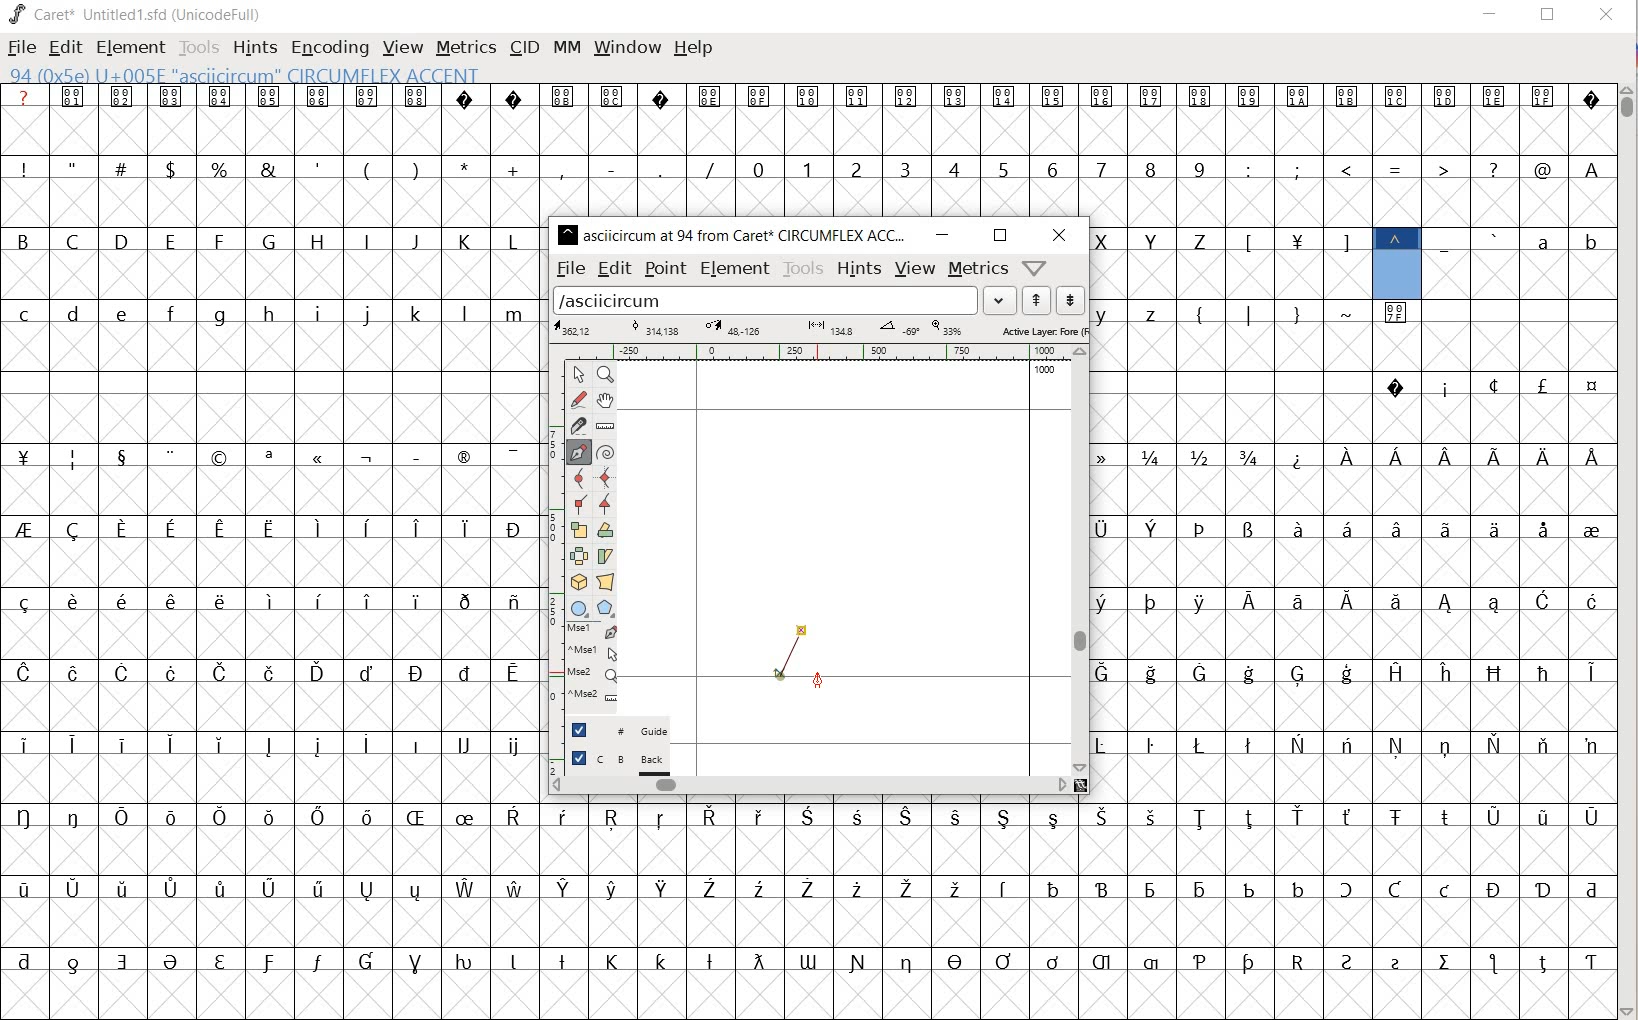  What do you see at coordinates (607, 581) in the screenshot?
I see `perform a perspective transformation on the selection` at bounding box center [607, 581].